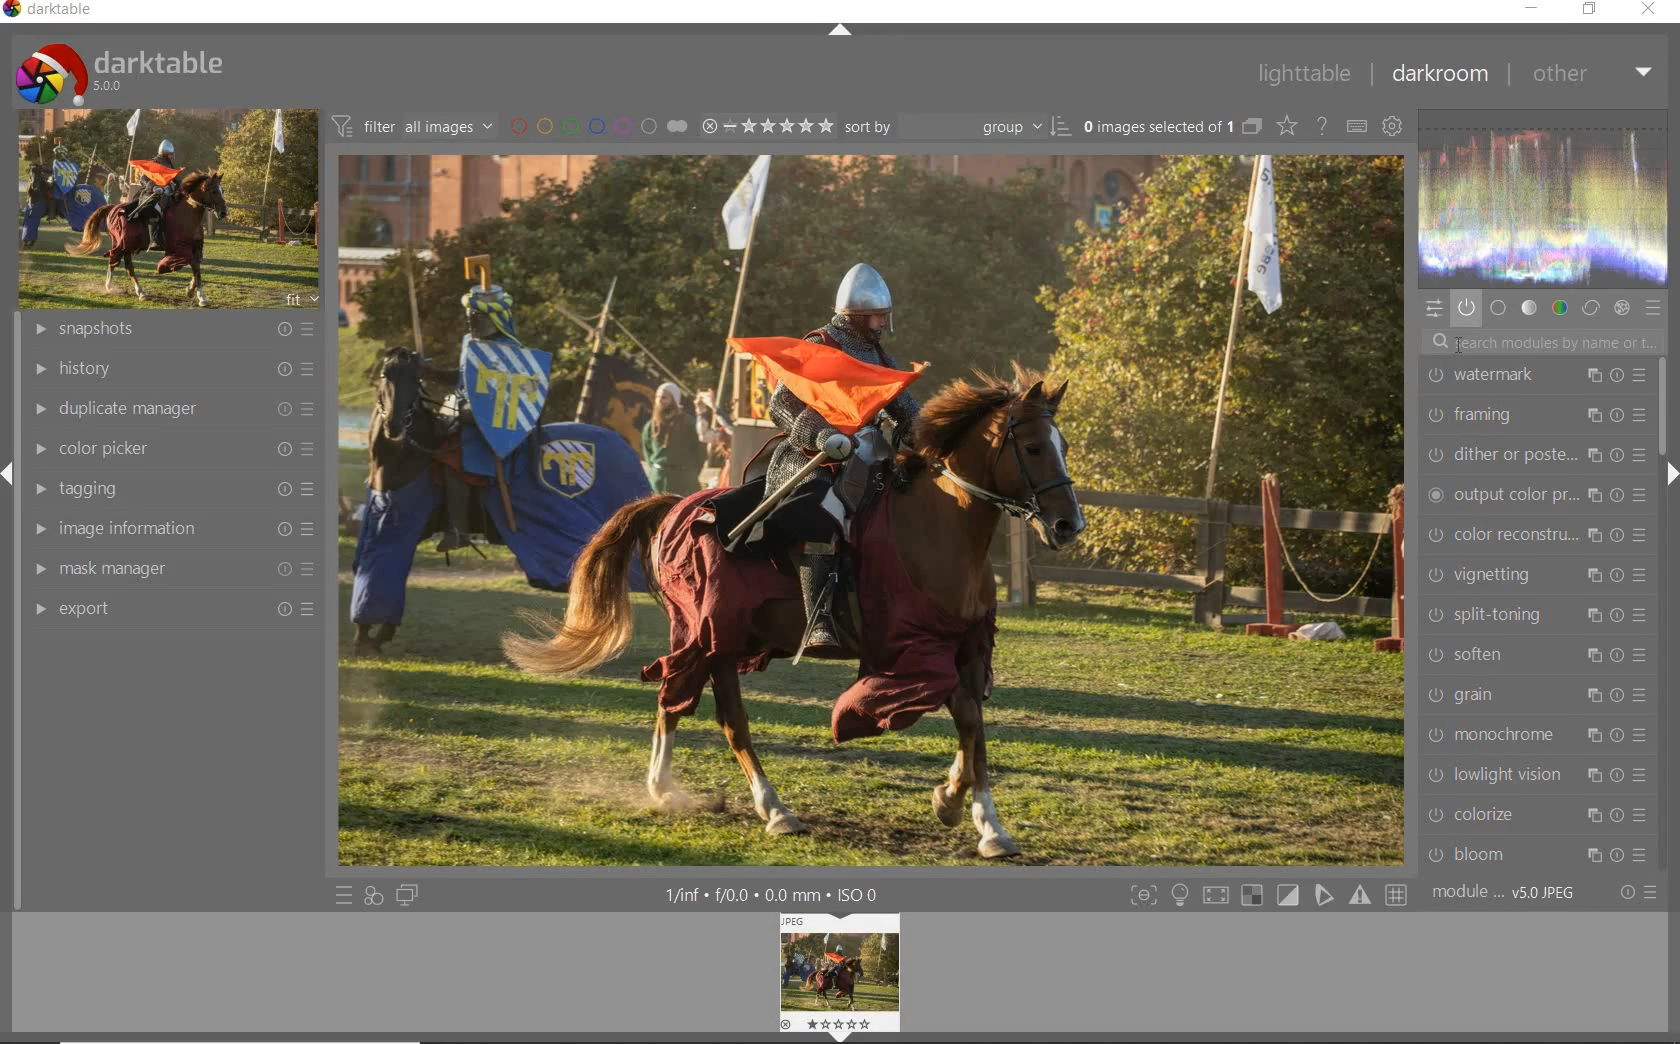  Describe the element at coordinates (1660, 406) in the screenshot. I see `scrollbar` at that location.